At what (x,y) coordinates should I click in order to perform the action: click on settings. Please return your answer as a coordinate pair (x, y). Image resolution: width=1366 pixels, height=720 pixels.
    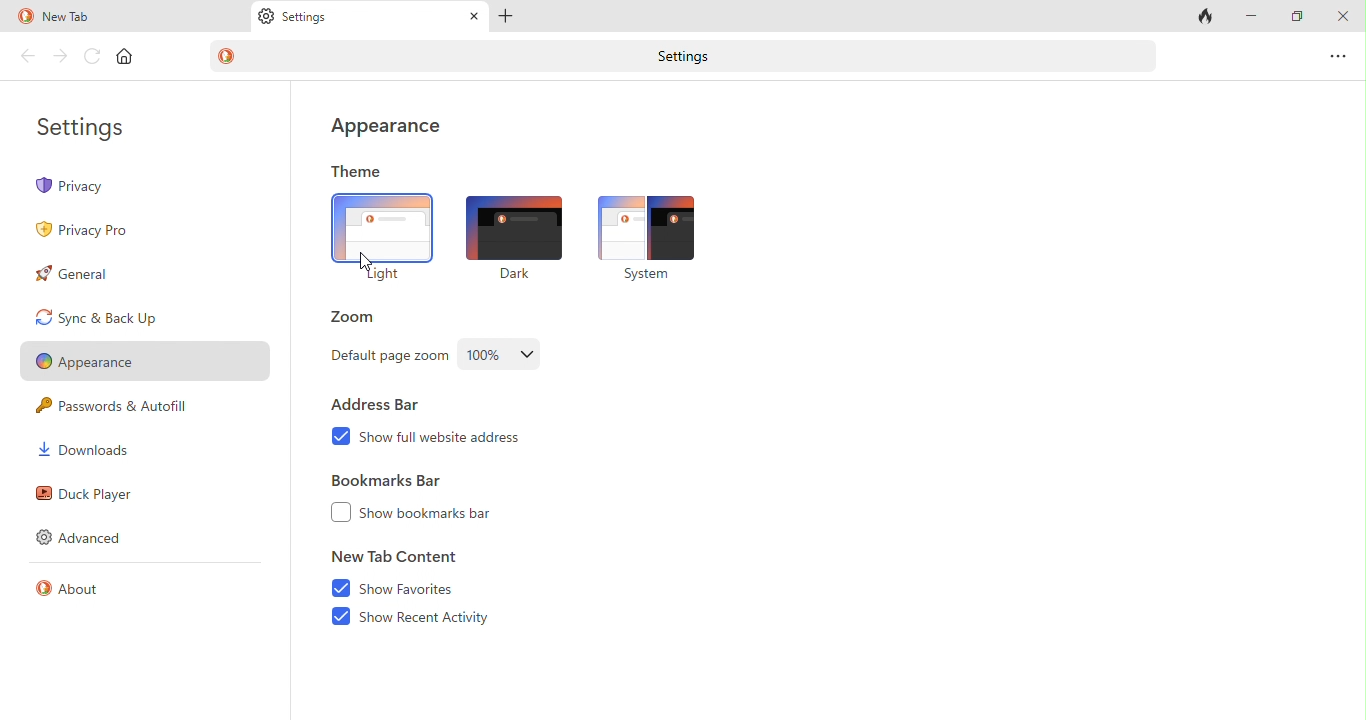
    Looking at the image, I should click on (90, 123).